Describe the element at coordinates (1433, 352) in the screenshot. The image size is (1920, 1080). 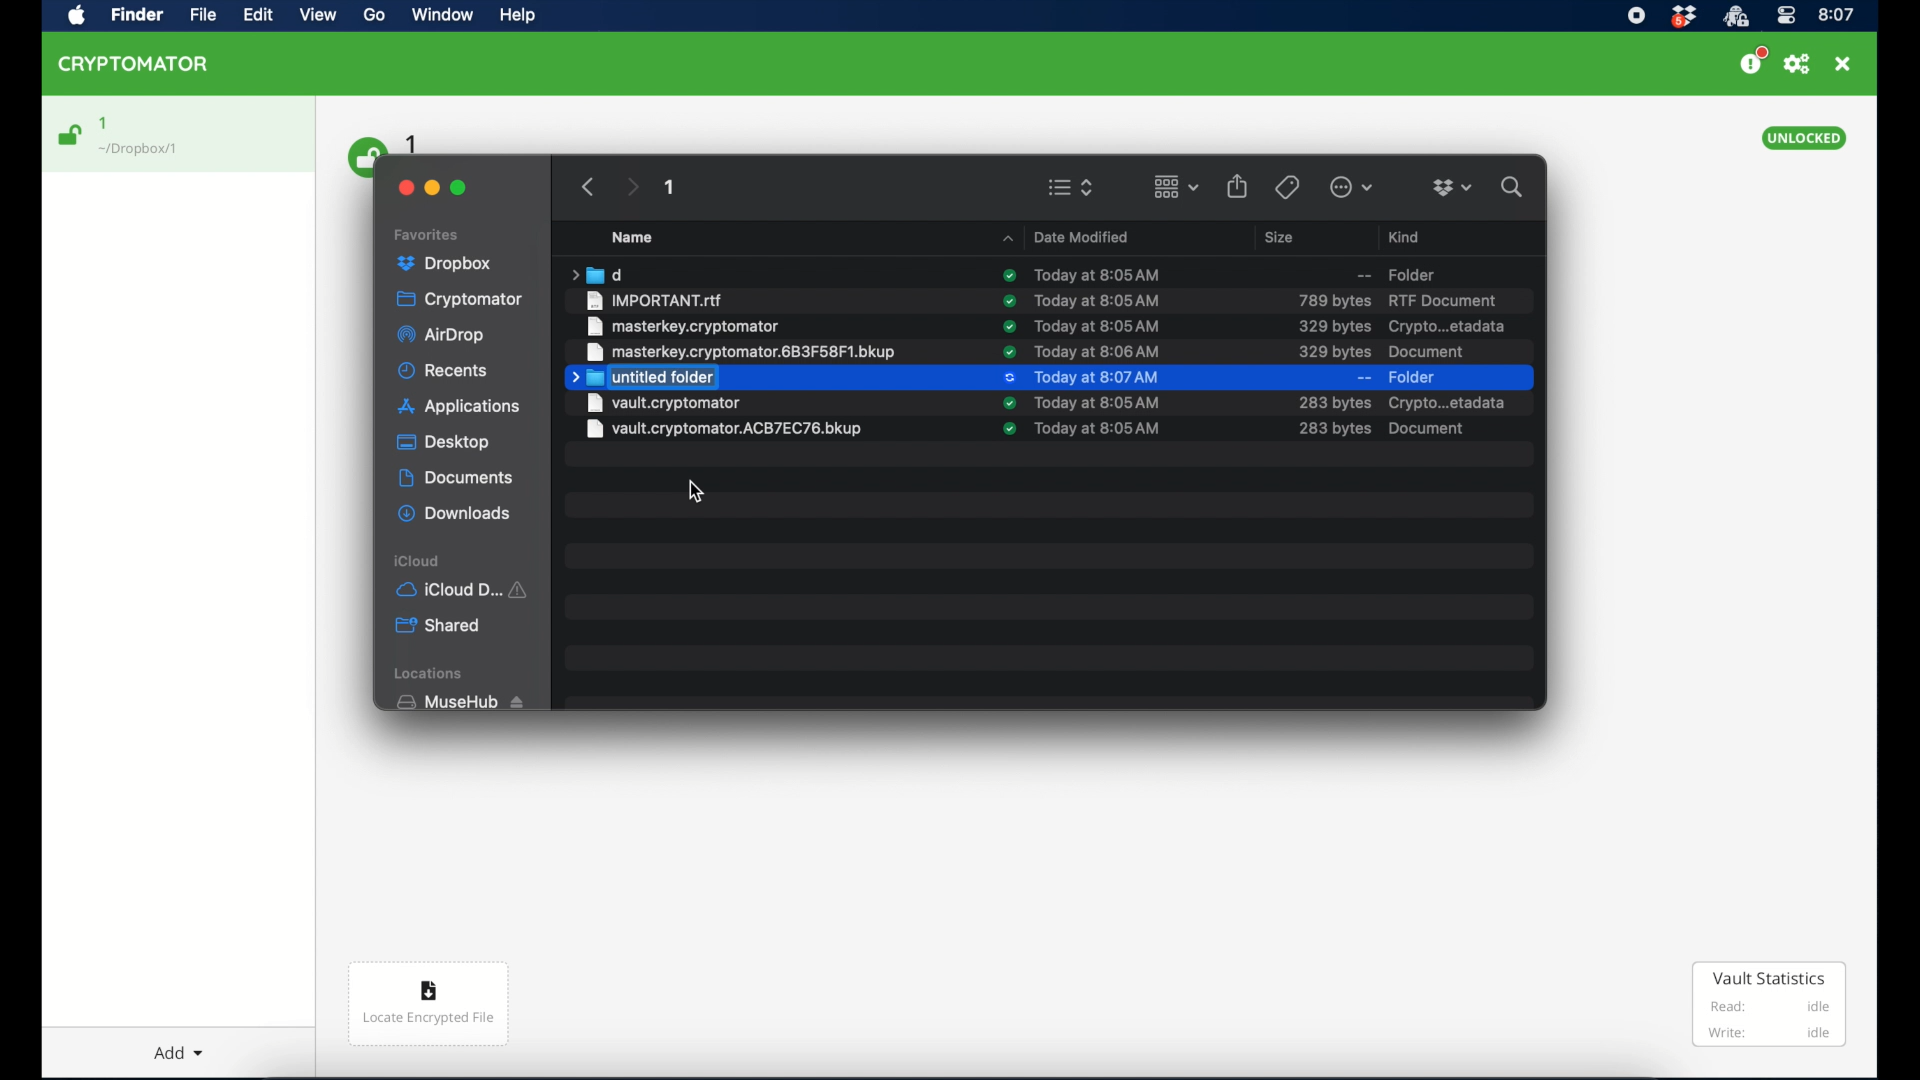
I see `document` at that location.